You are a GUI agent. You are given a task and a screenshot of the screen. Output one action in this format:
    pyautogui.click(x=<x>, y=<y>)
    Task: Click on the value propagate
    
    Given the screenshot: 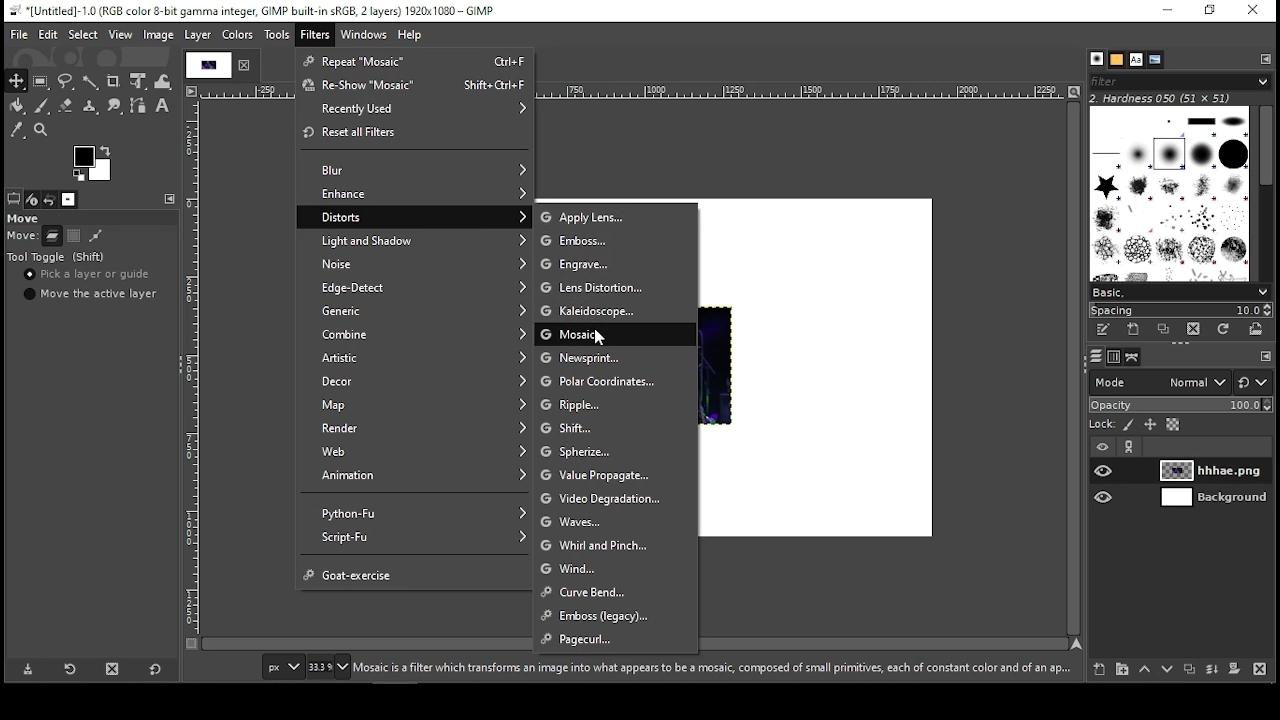 What is the action you would take?
    pyautogui.click(x=616, y=476)
    